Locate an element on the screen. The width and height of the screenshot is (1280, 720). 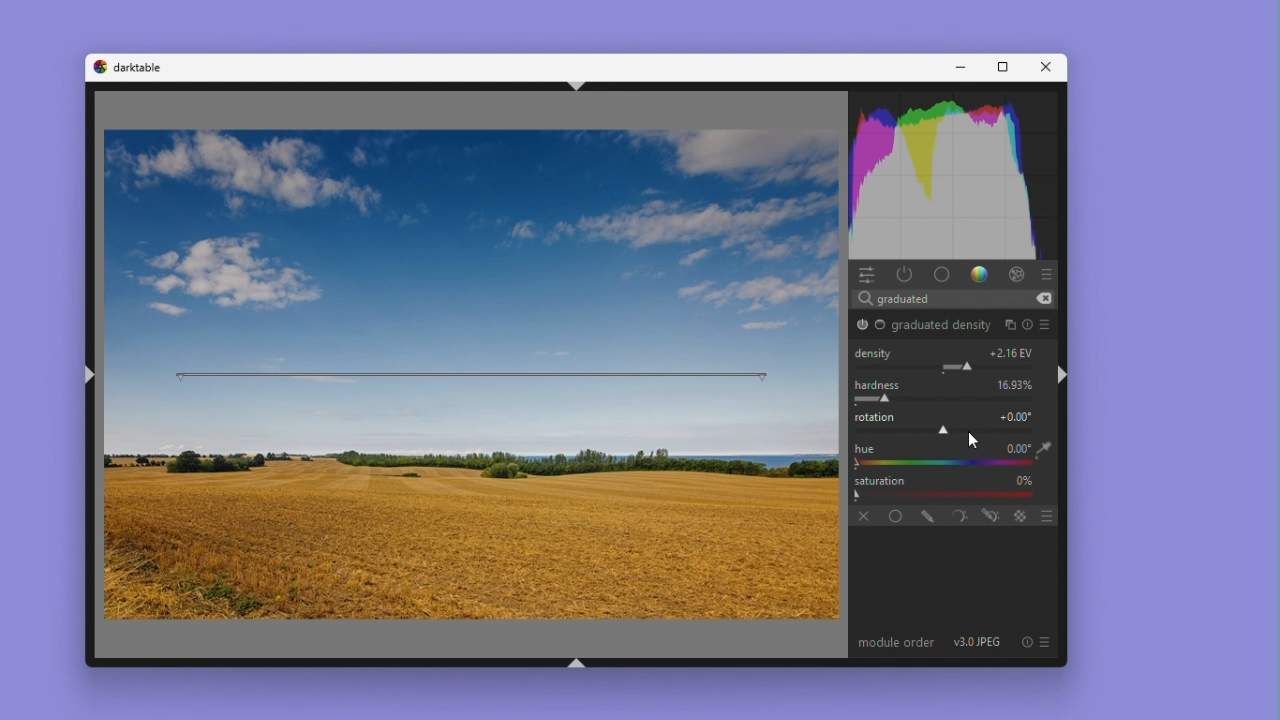
graduated density is located at coordinates (862, 324).